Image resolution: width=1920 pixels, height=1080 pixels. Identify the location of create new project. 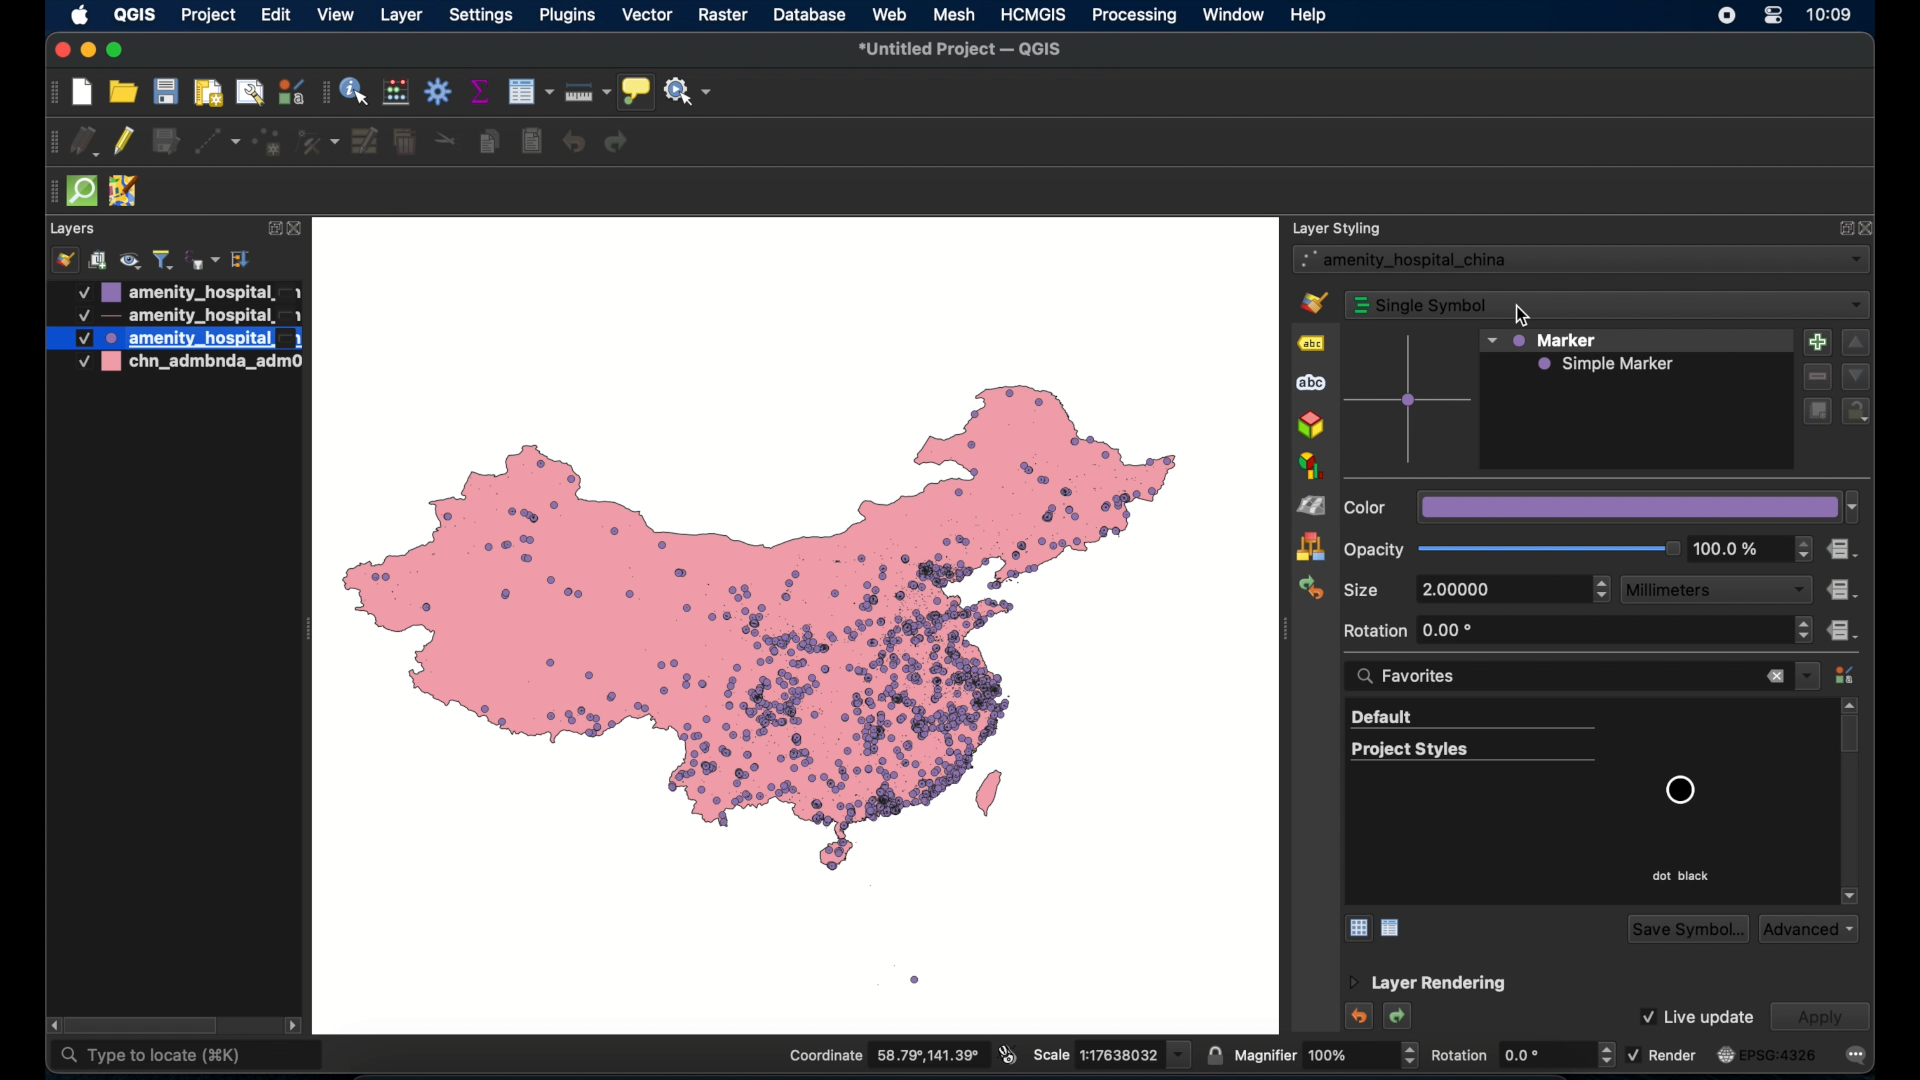
(81, 91).